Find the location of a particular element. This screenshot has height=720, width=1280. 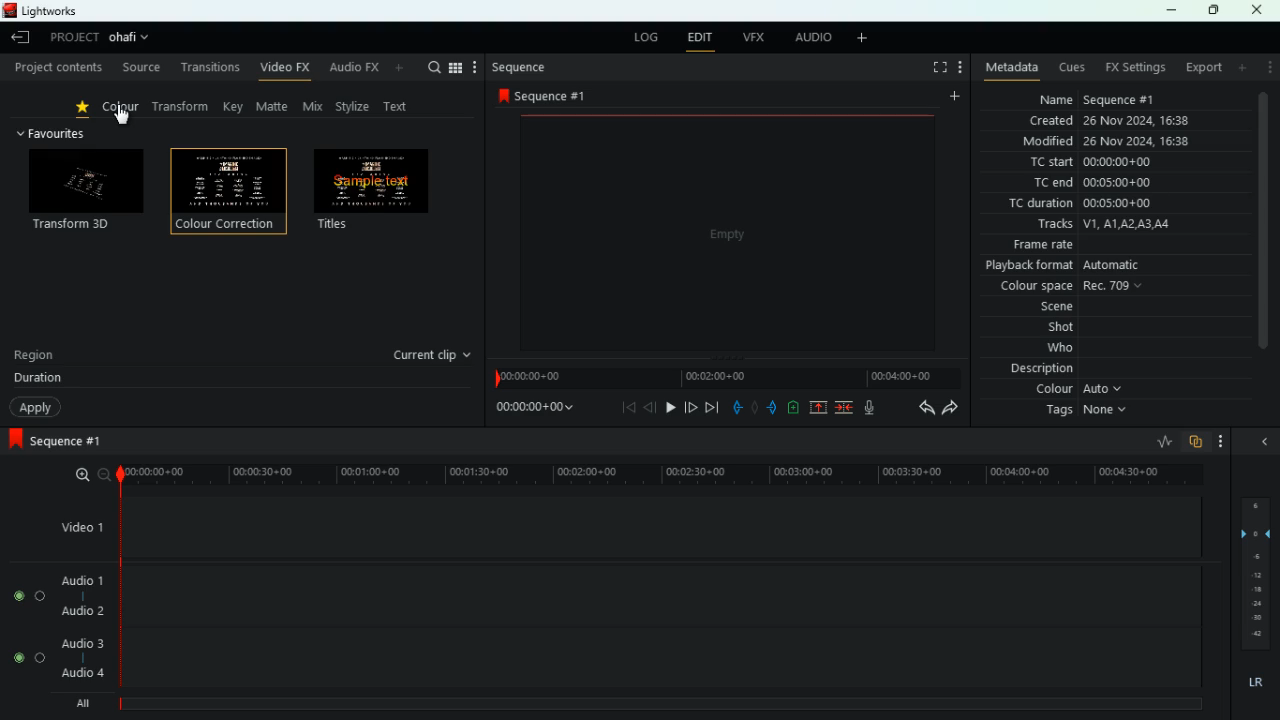

more is located at coordinates (863, 38).